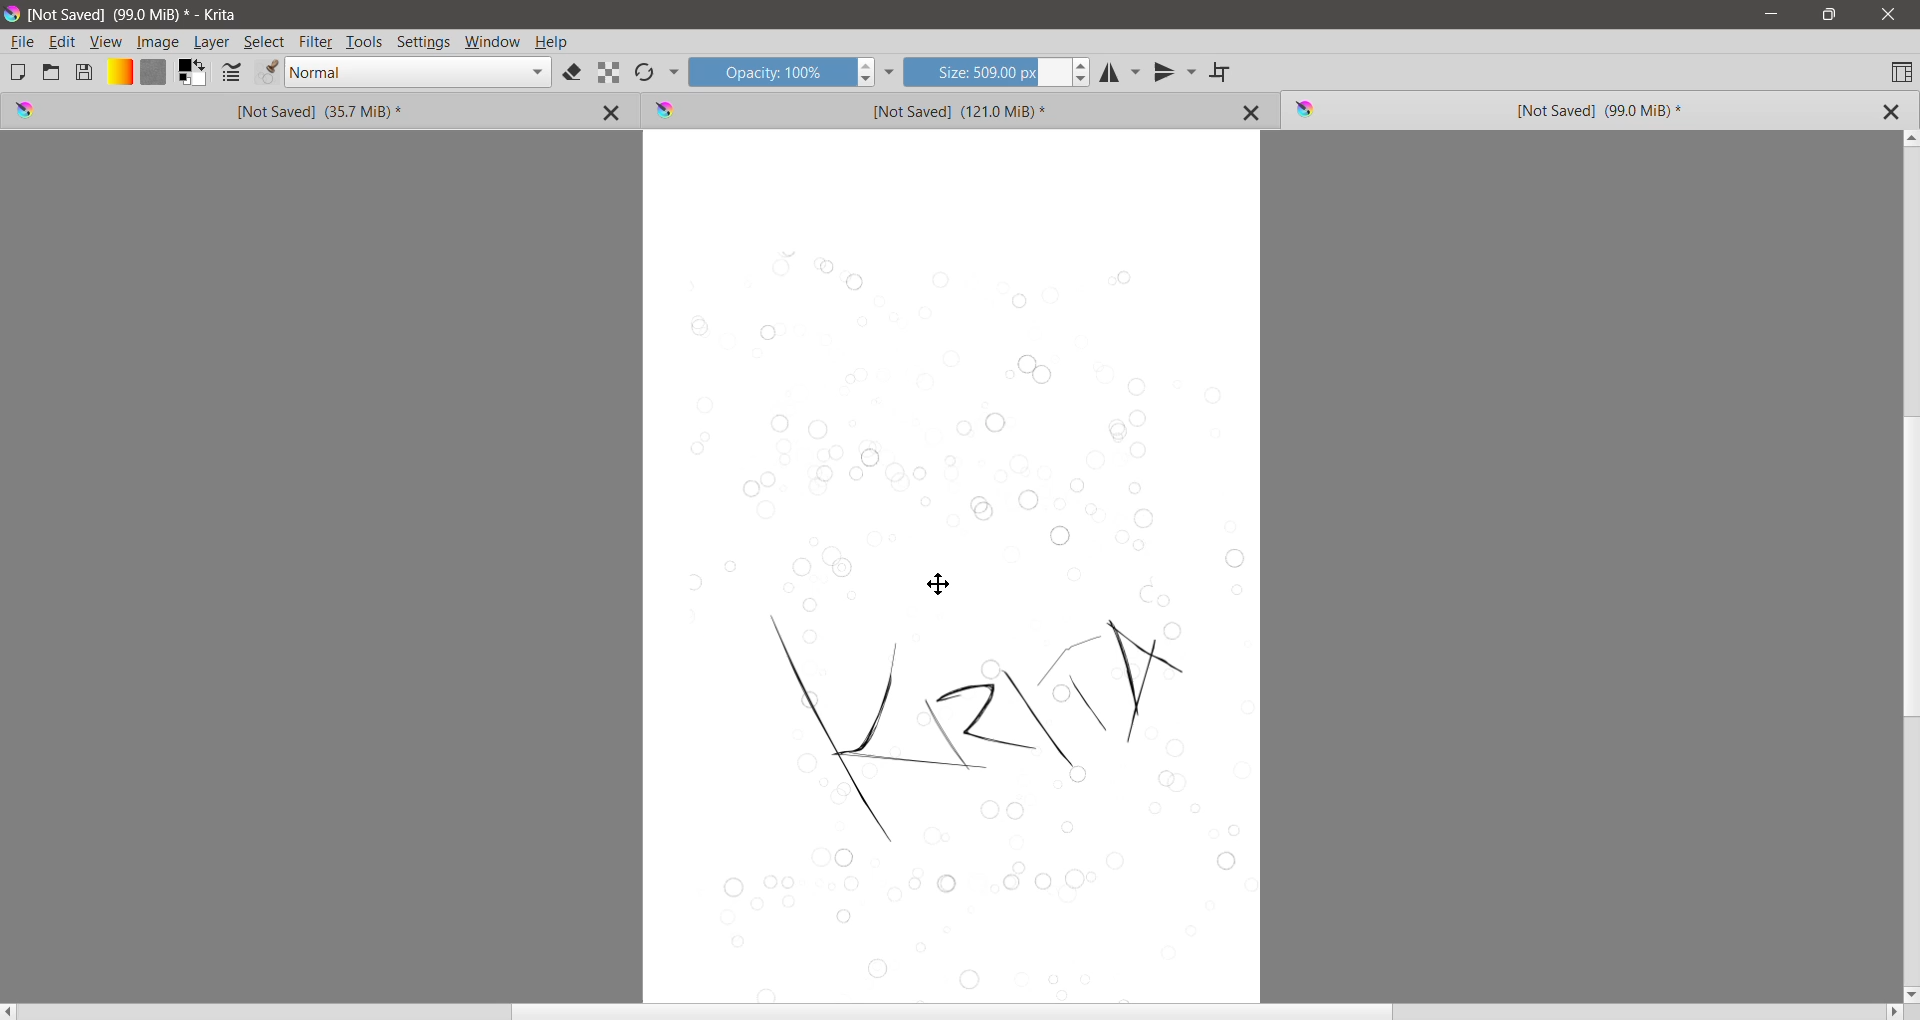 This screenshot has height=1020, width=1920. Describe the element at coordinates (927, 109) in the screenshot. I see `Unsaved Image Tab 2` at that location.